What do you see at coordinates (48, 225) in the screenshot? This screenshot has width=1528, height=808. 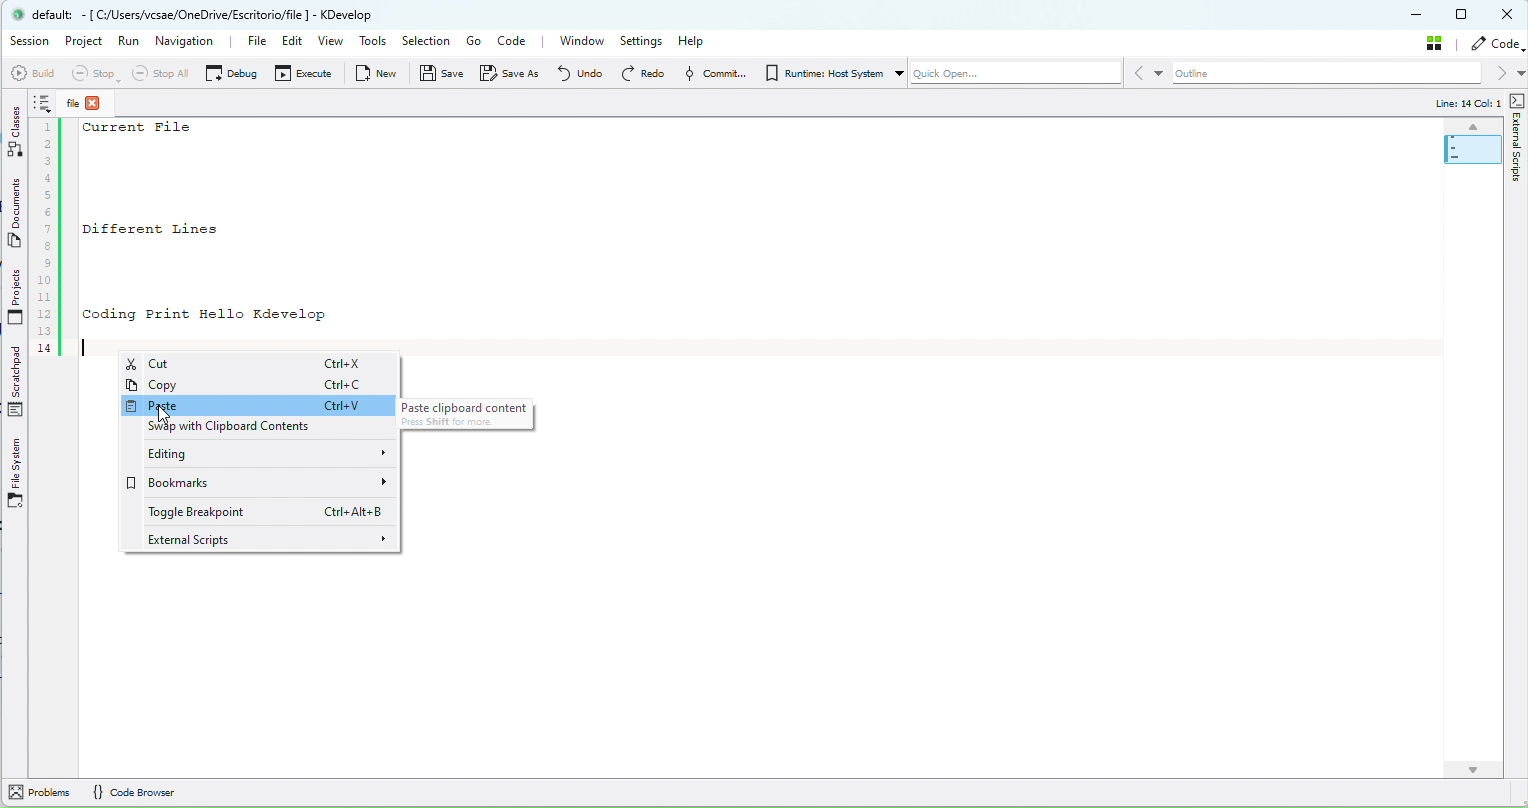 I see `Code line` at bounding box center [48, 225].